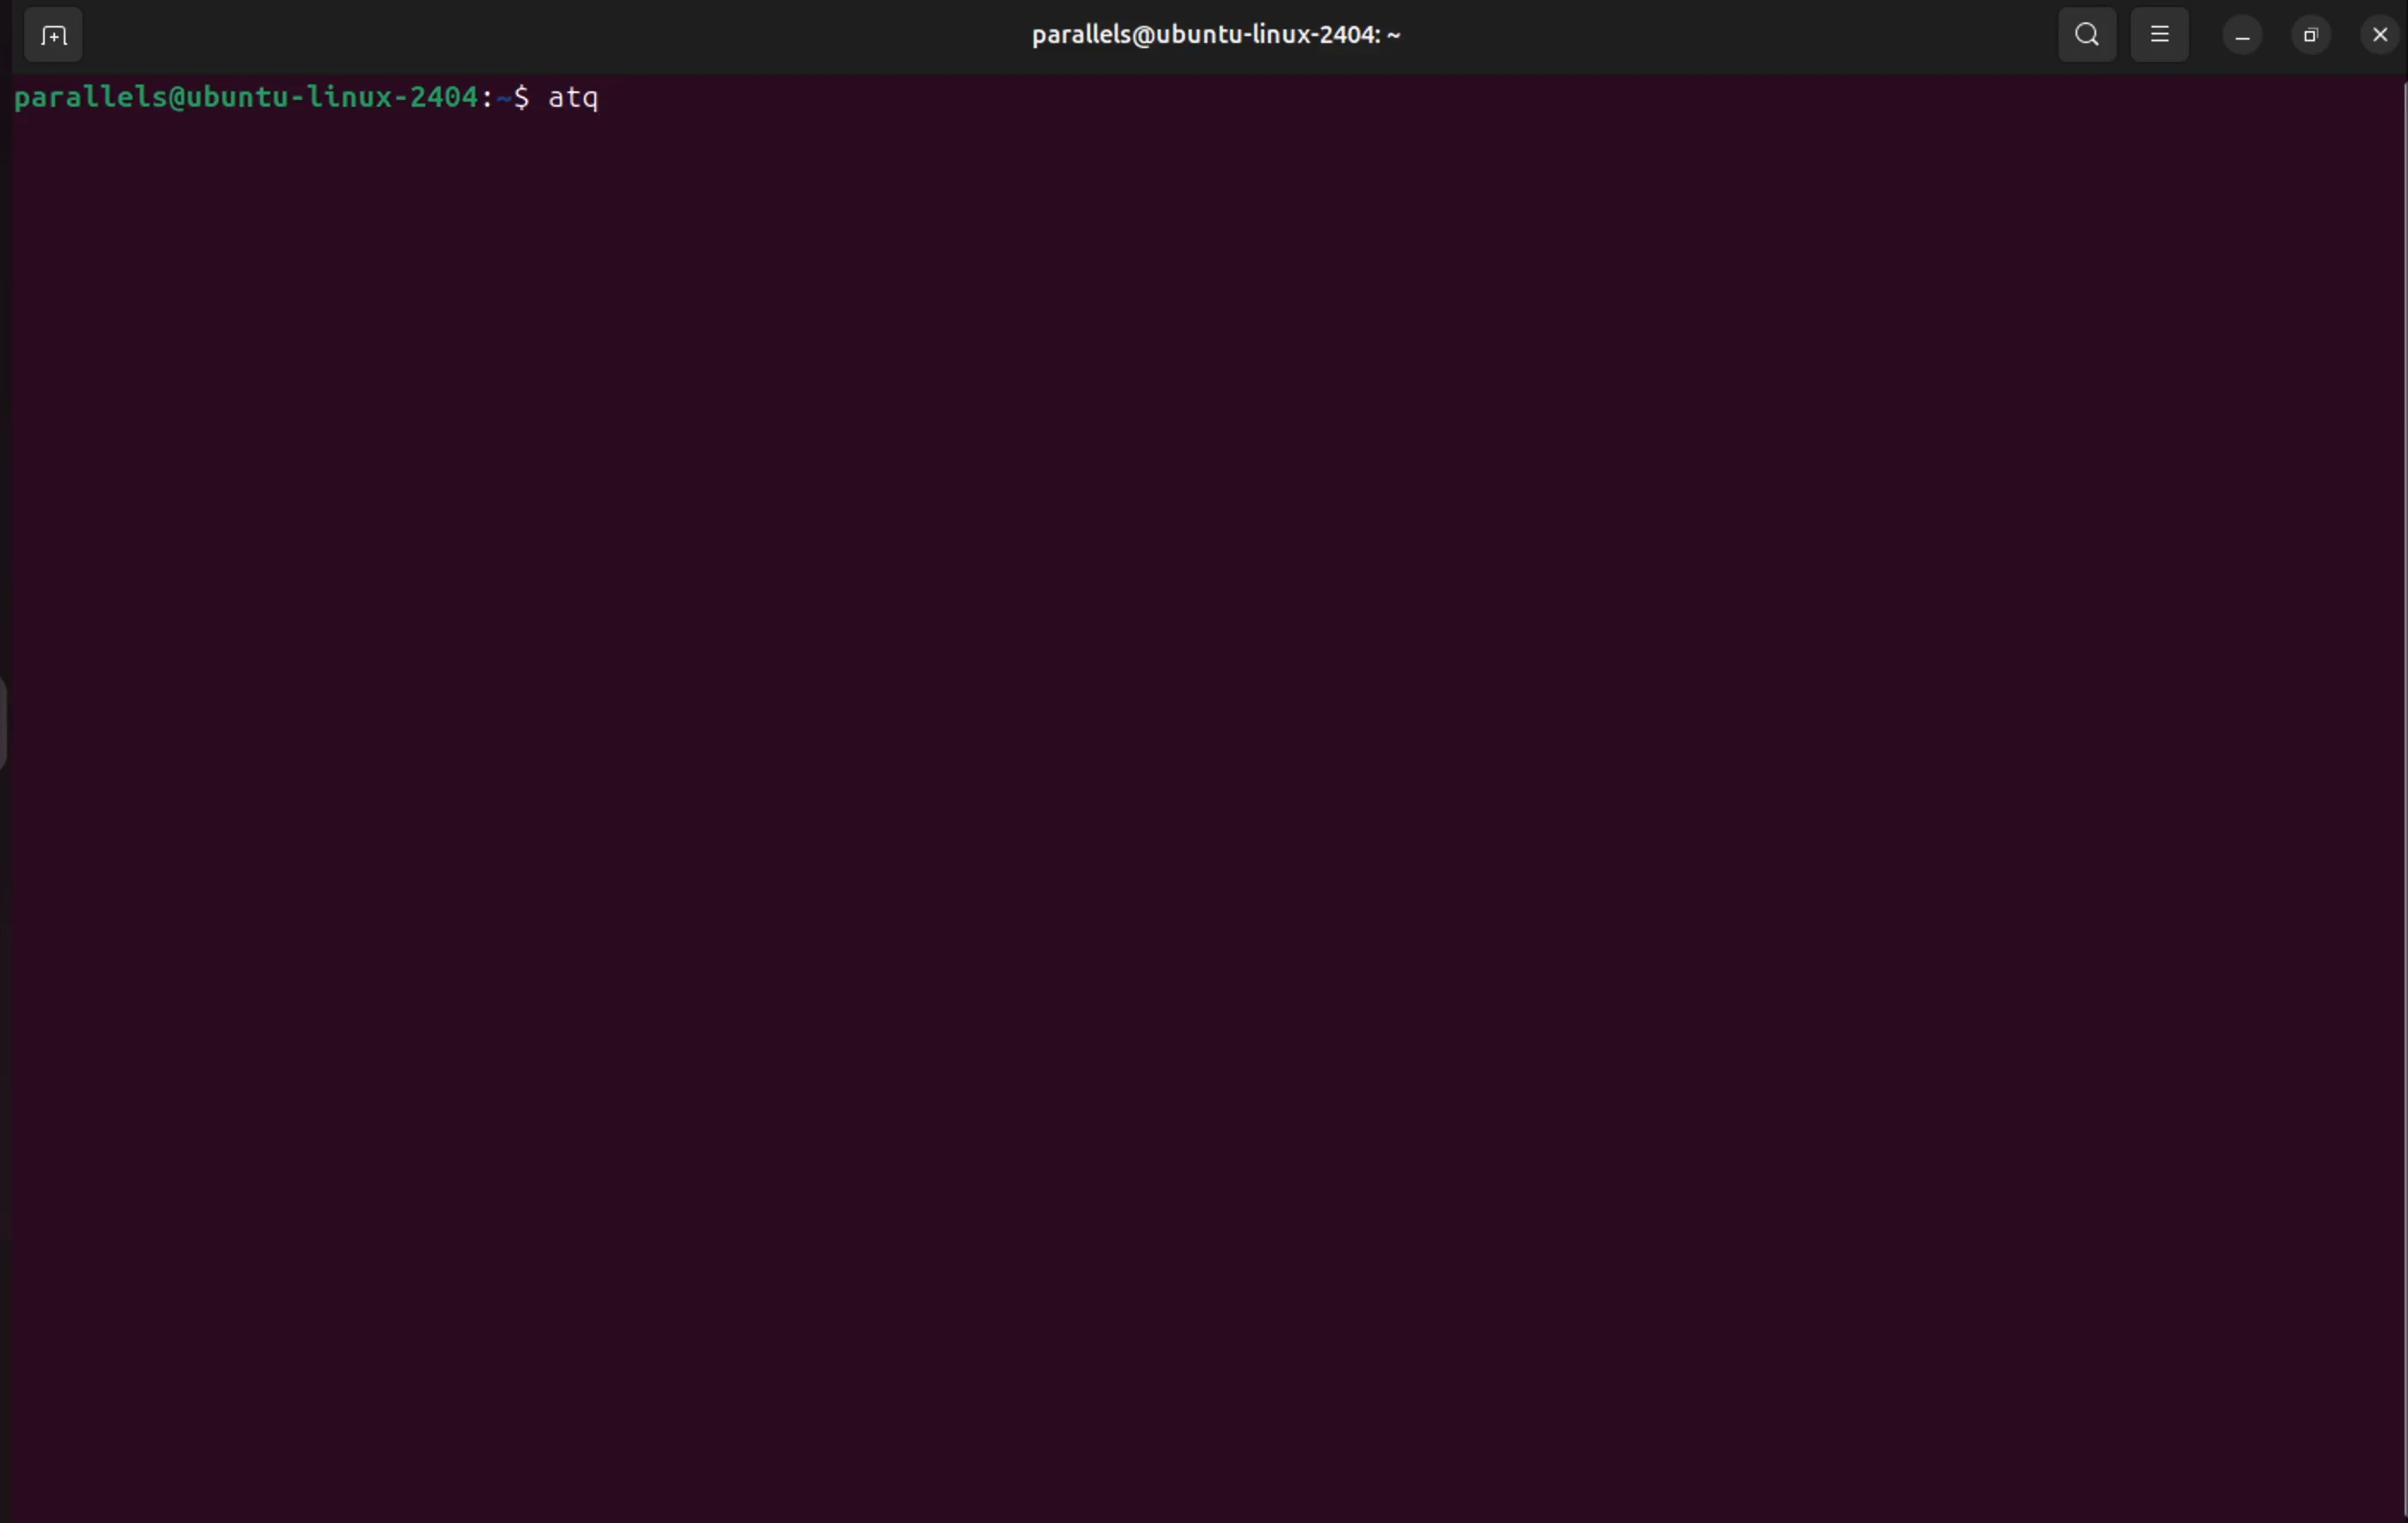 This screenshot has width=2408, height=1523. I want to click on search bar, so click(2086, 33).